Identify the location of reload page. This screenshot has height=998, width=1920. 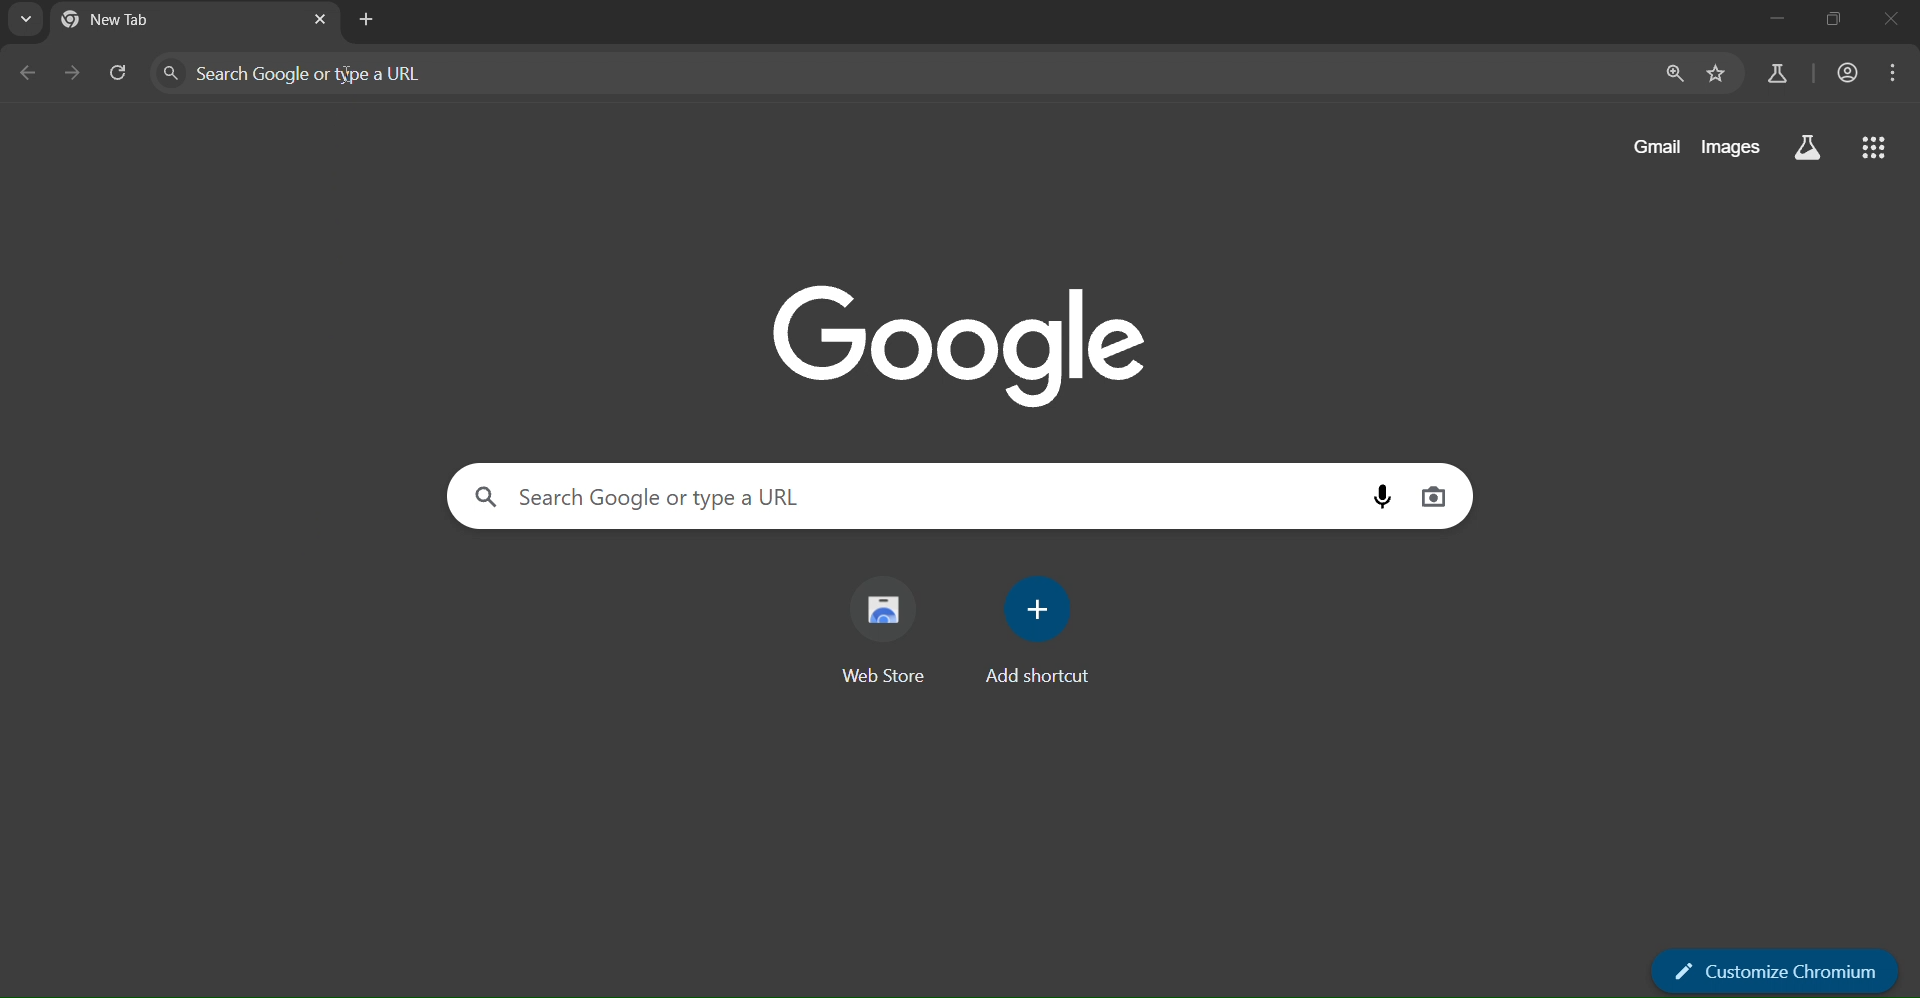
(116, 69).